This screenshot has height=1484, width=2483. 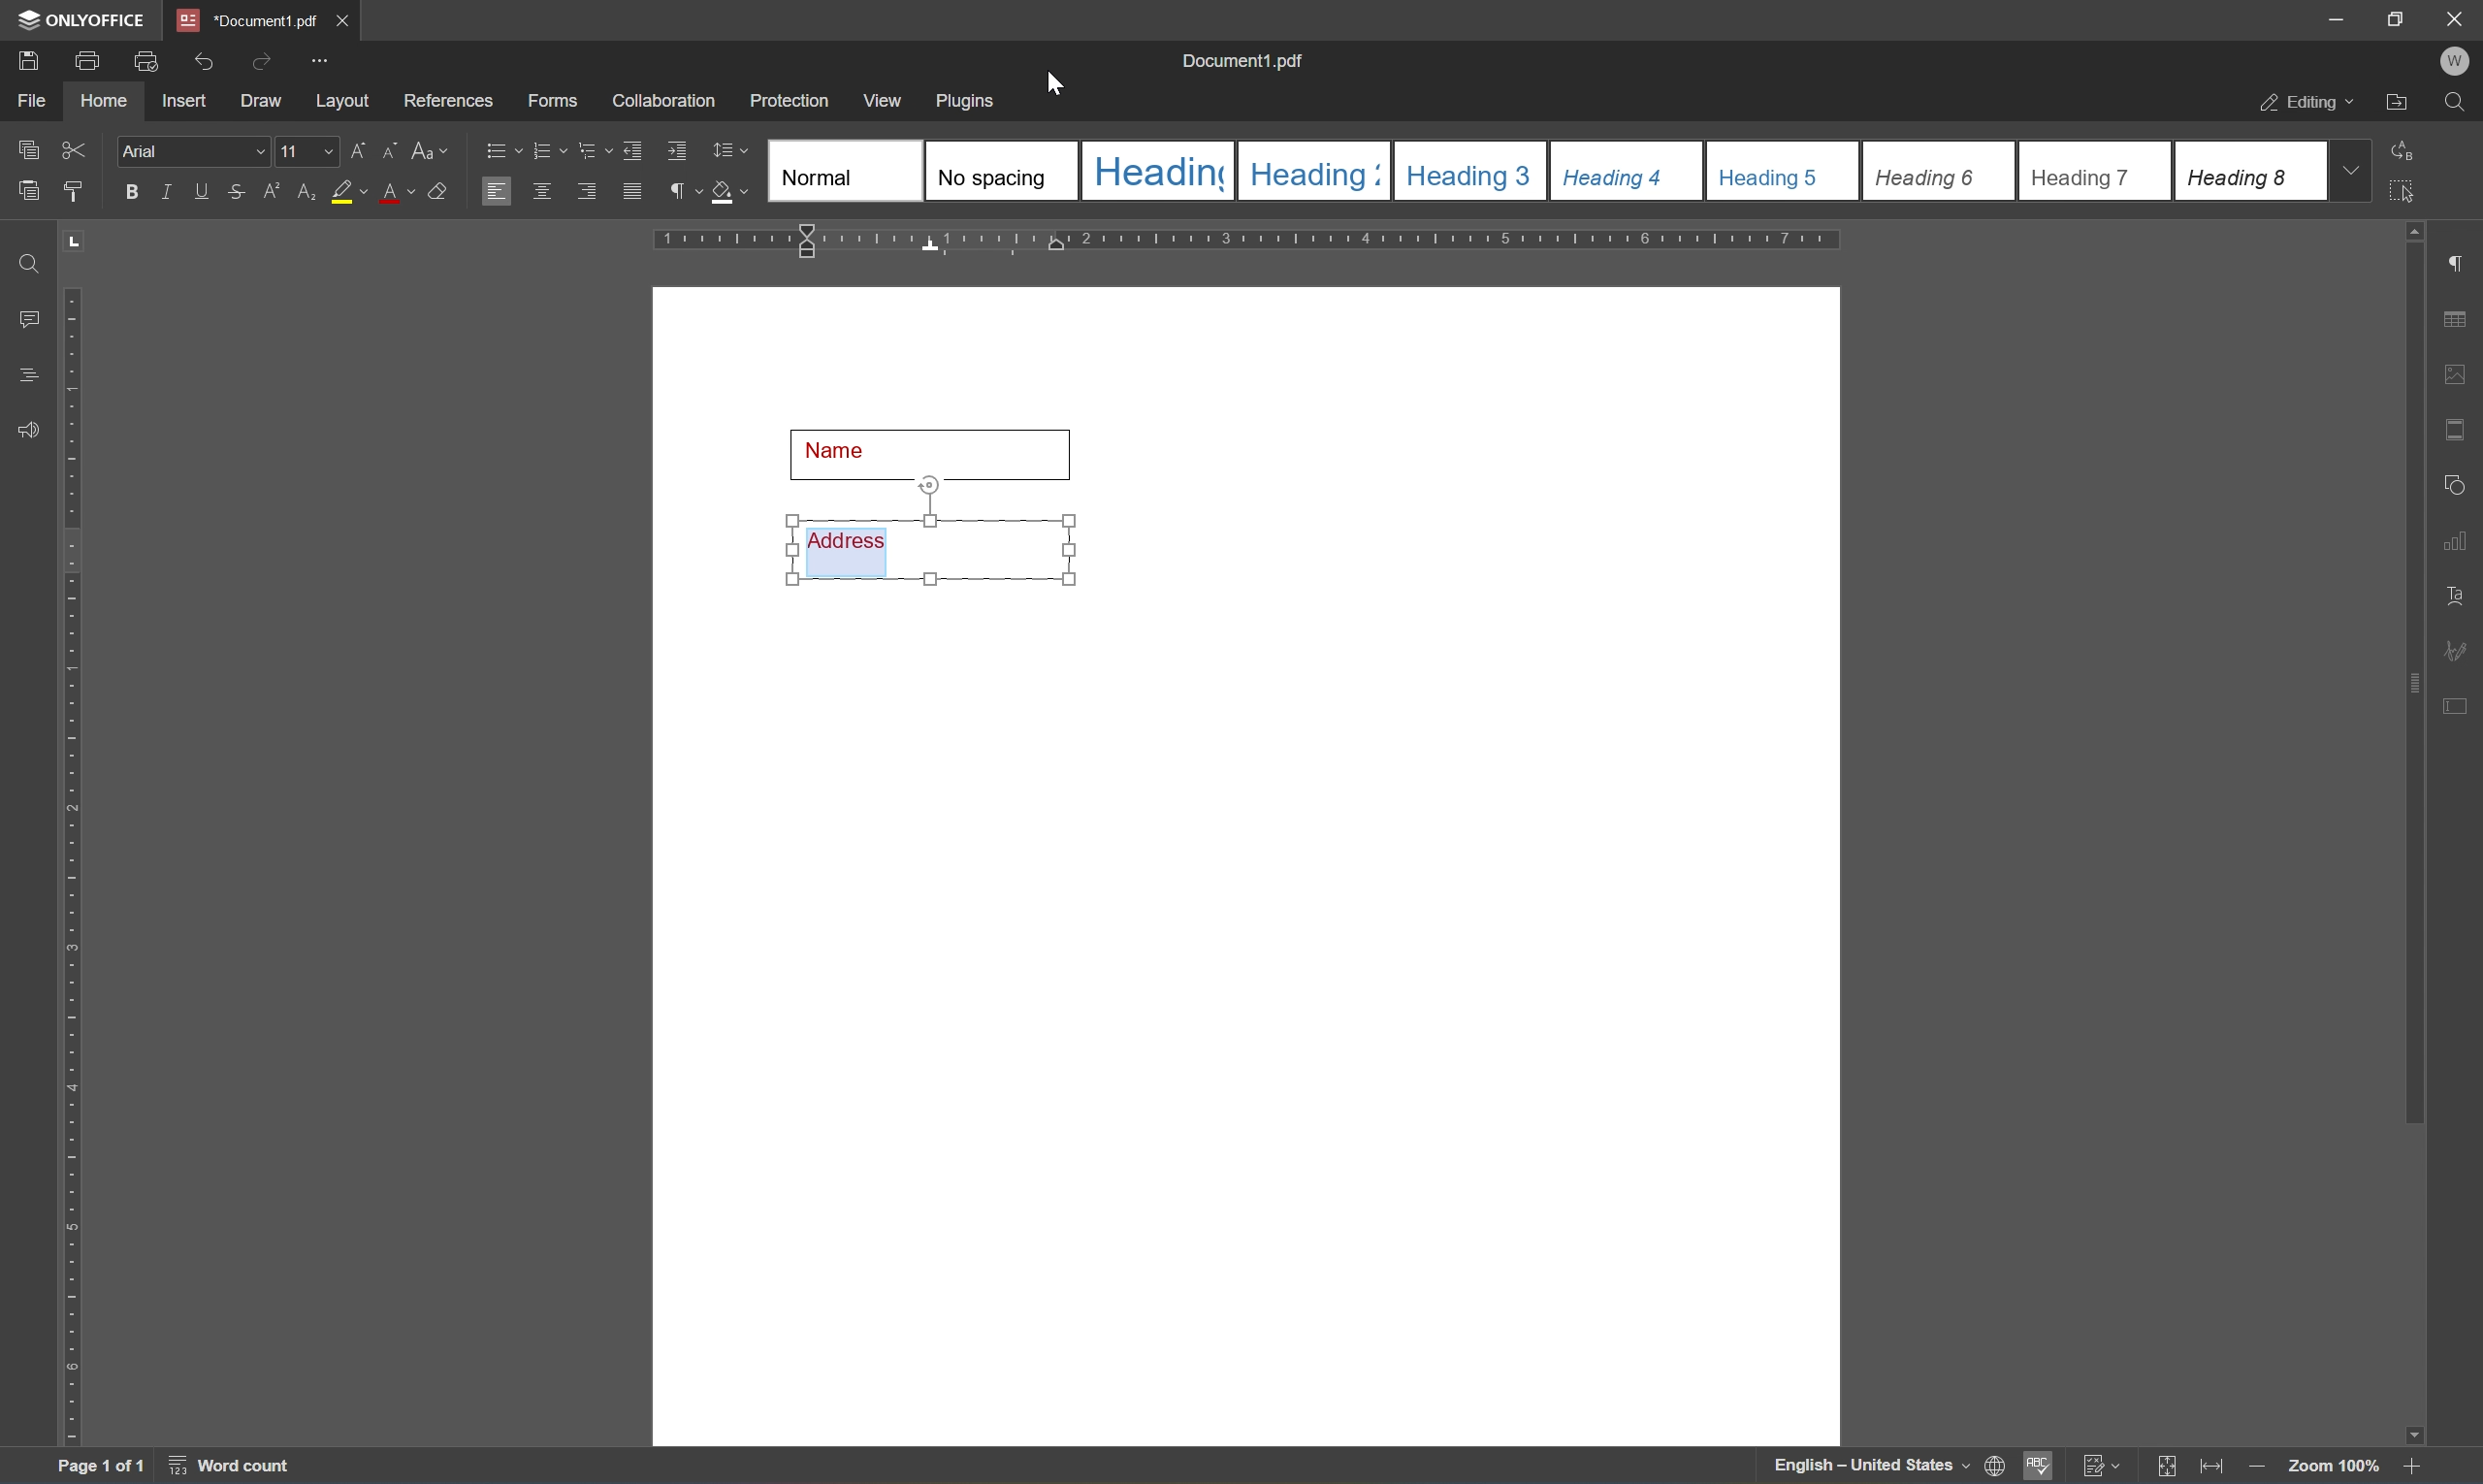 I want to click on view, so click(x=886, y=99).